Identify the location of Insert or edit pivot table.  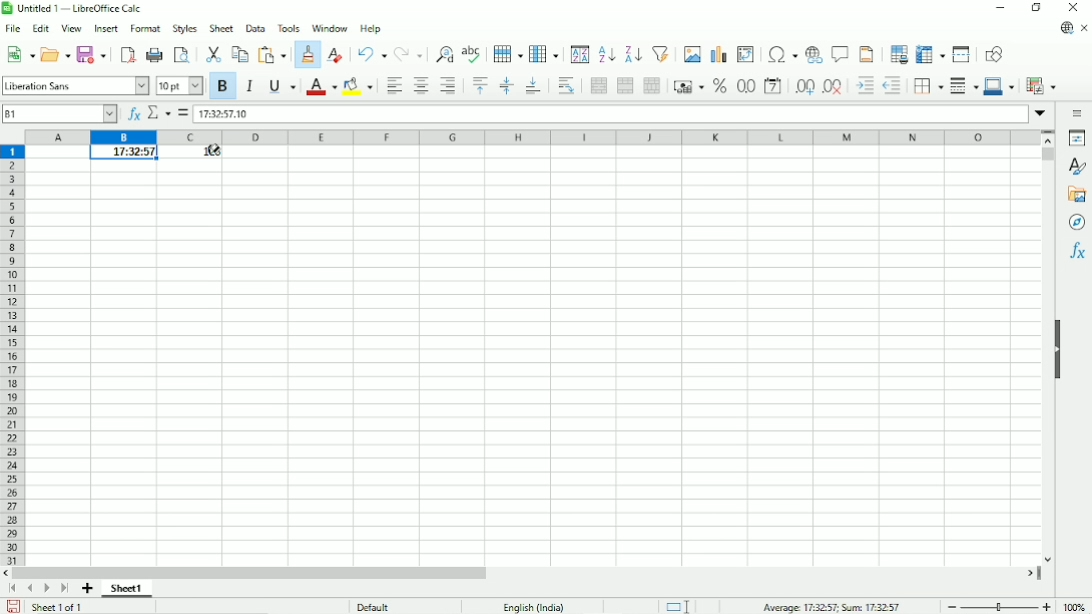
(745, 55).